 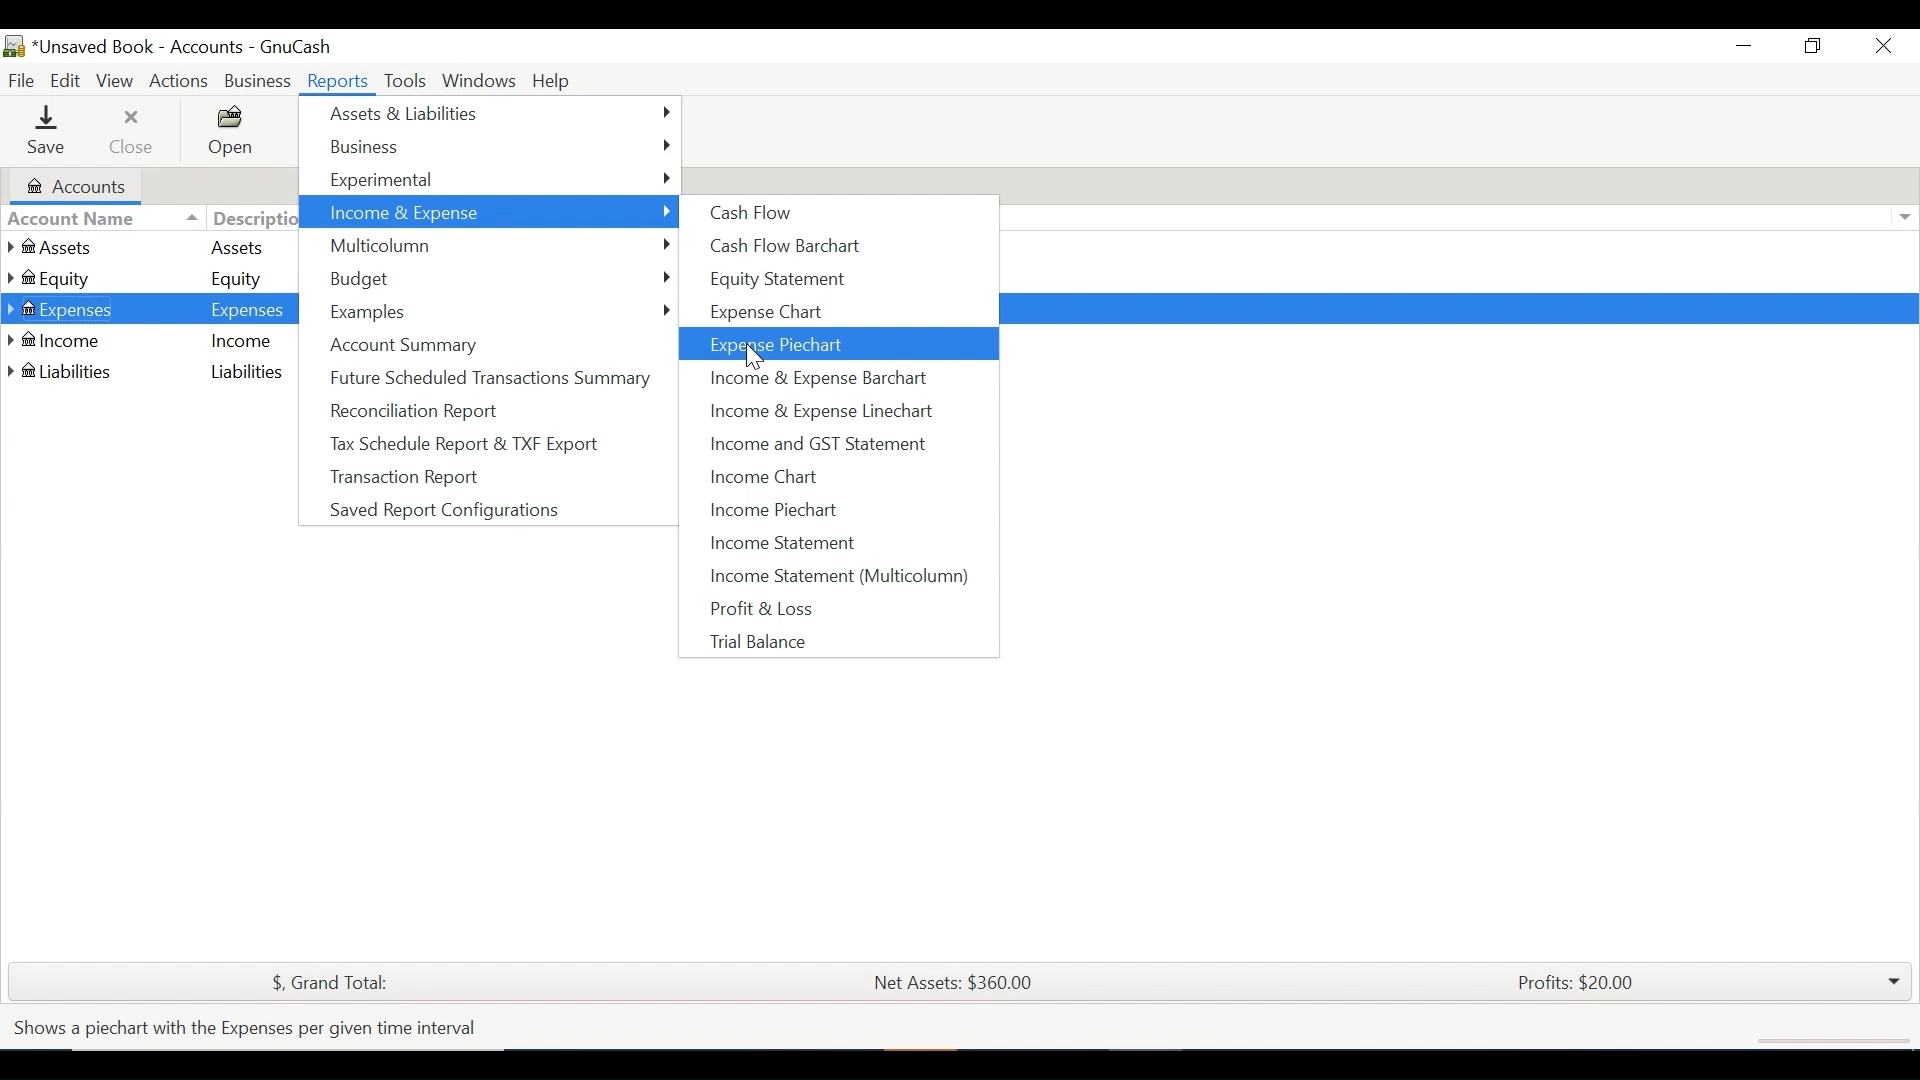 What do you see at coordinates (400, 345) in the screenshot?
I see `Account Summary` at bounding box center [400, 345].